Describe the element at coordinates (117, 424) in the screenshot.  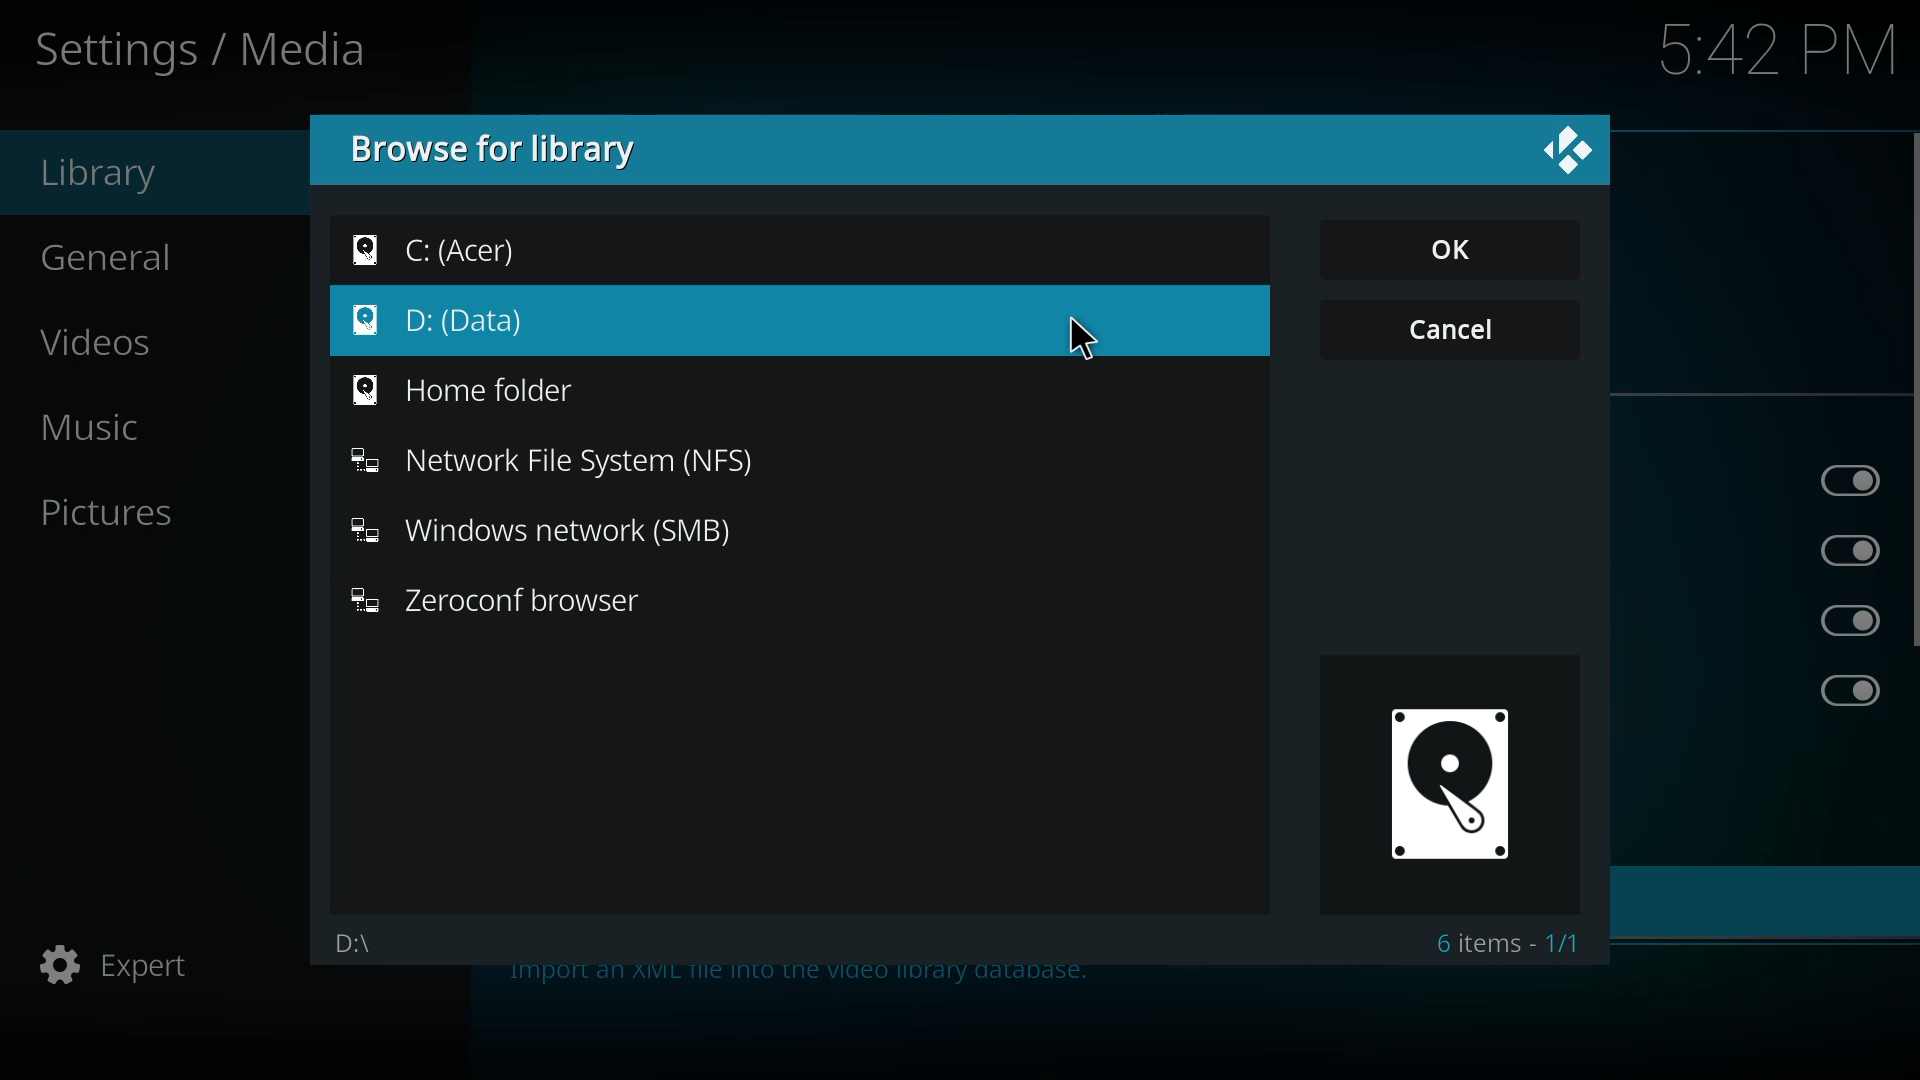
I see `music` at that location.